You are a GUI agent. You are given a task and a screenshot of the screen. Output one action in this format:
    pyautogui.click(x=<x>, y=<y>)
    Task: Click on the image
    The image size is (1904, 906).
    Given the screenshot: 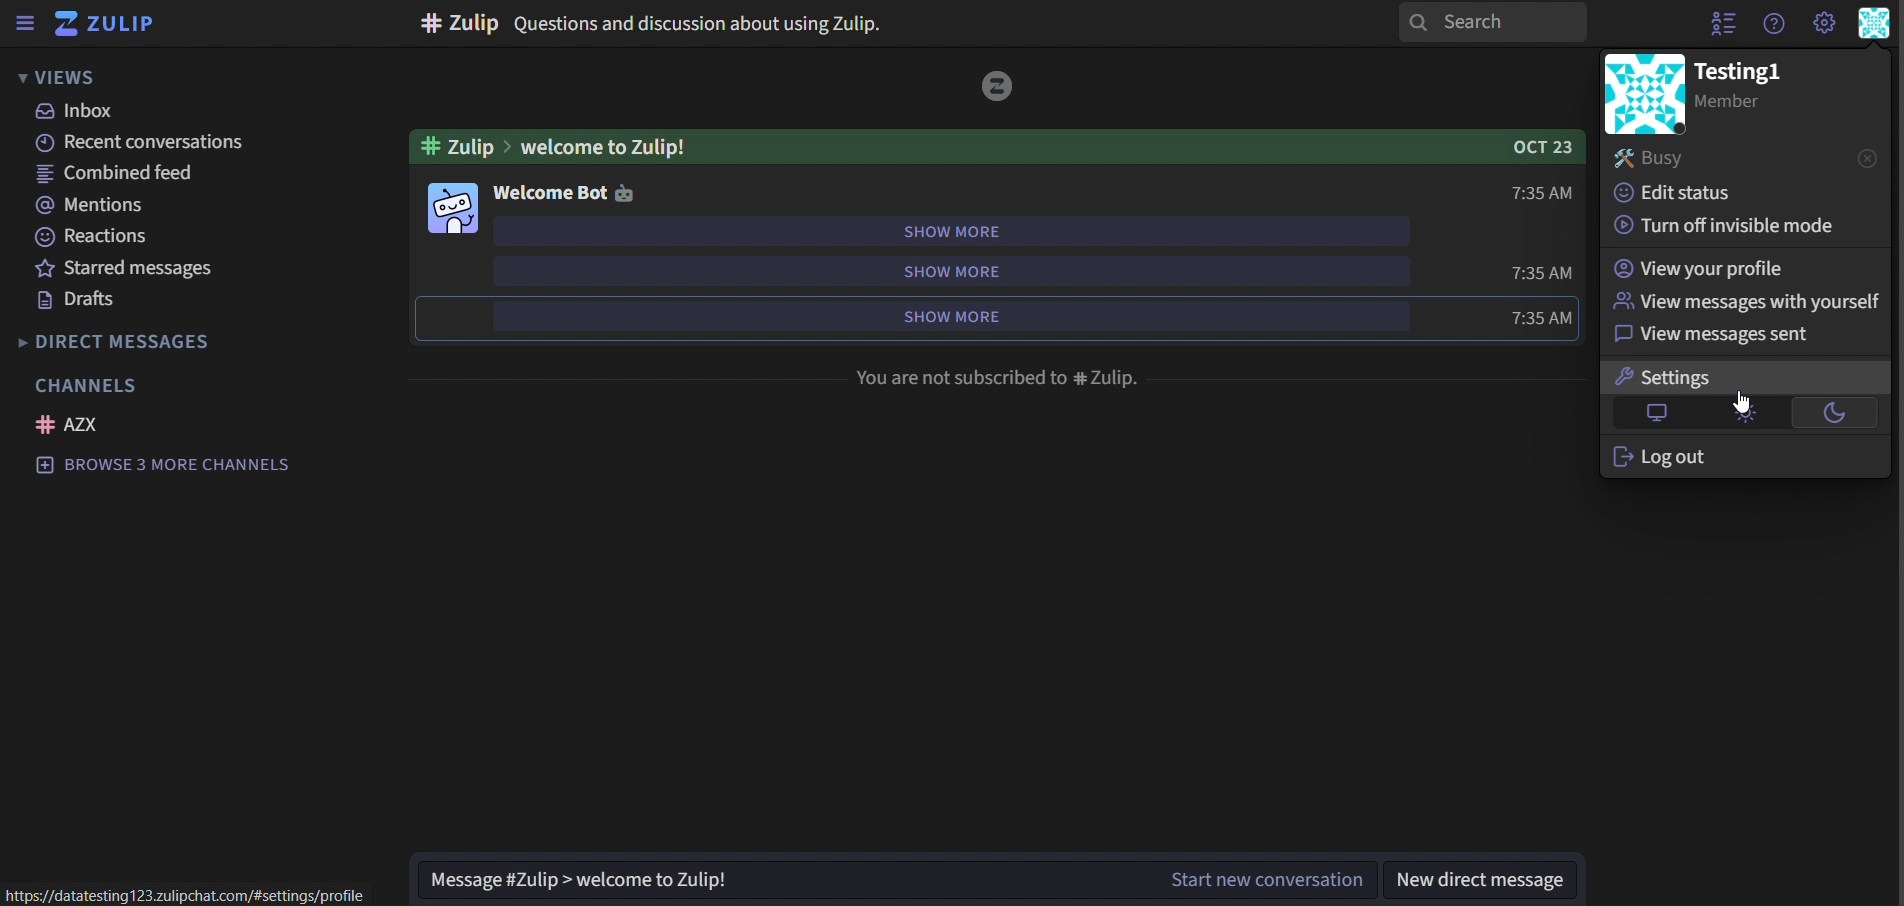 What is the action you would take?
    pyautogui.click(x=1002, y=89)
    